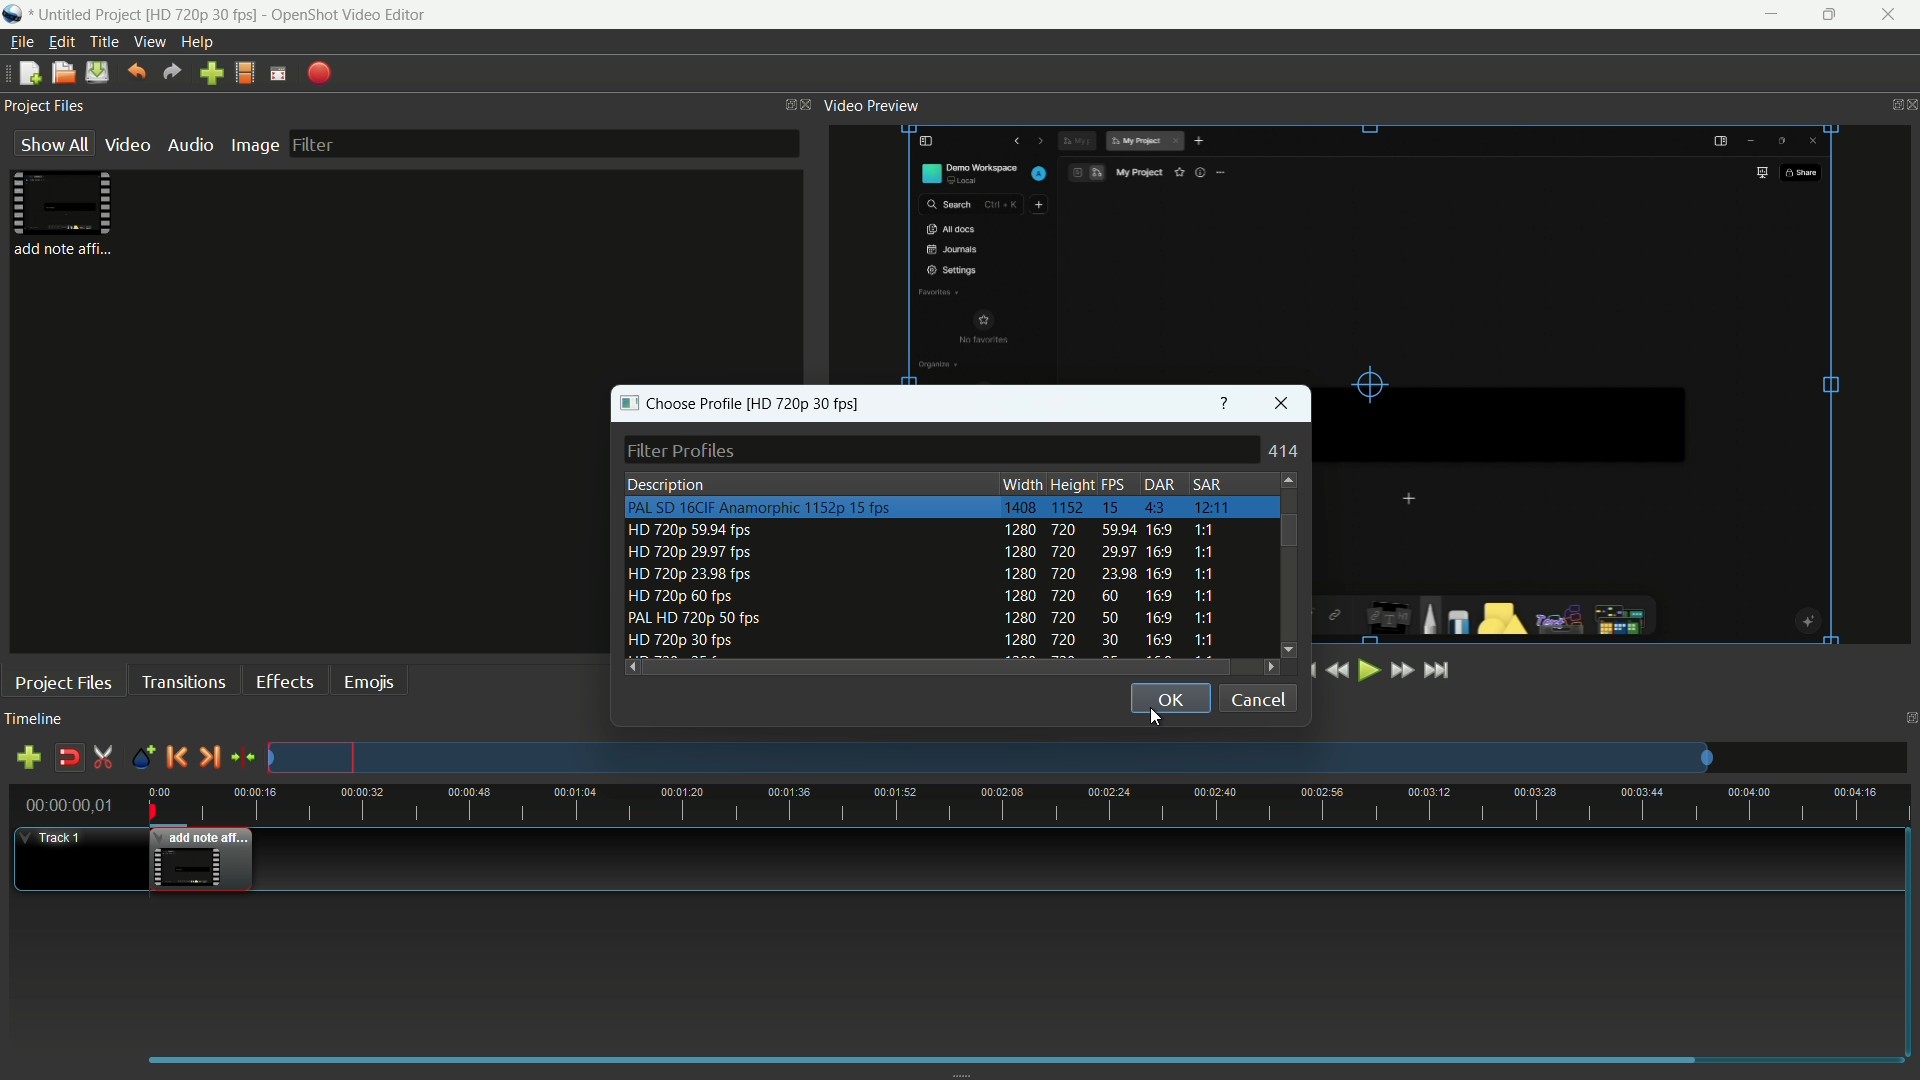 The image size is (1920, 1080). What do you see at coordinates (1023, 485) in the screenshot?
I see `width` at bounding box center [1023, 485].